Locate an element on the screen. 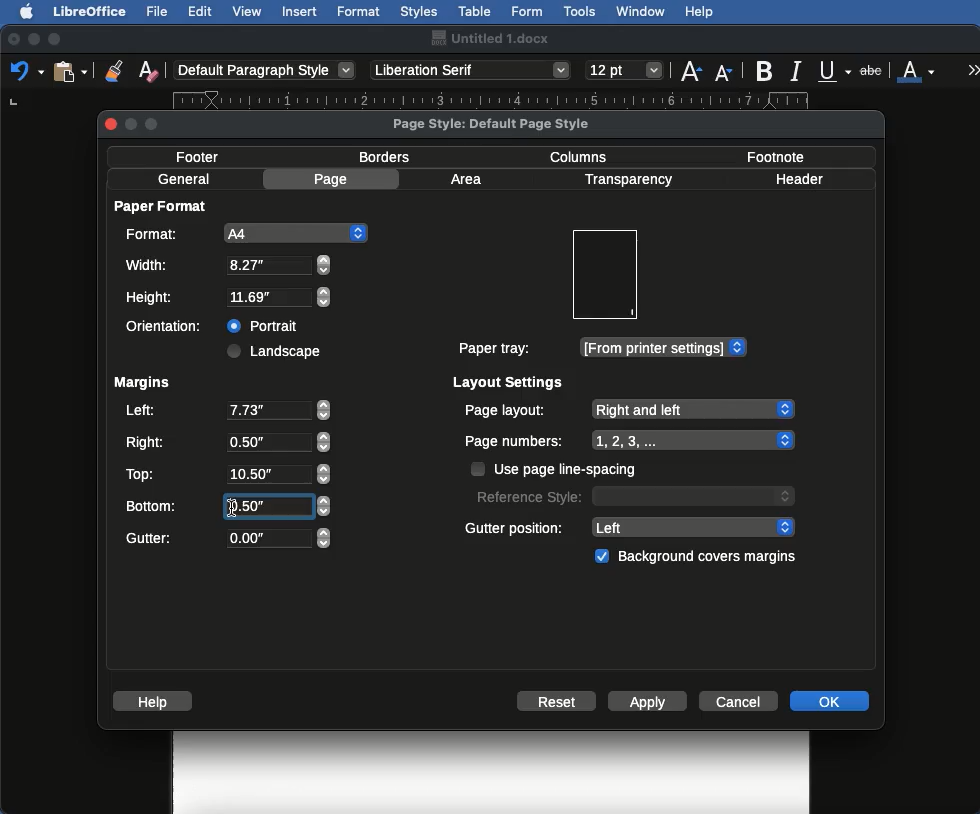 Image resolution: width=980 pixels, height=814 pixels. Help is located at coordinates (699, 12).